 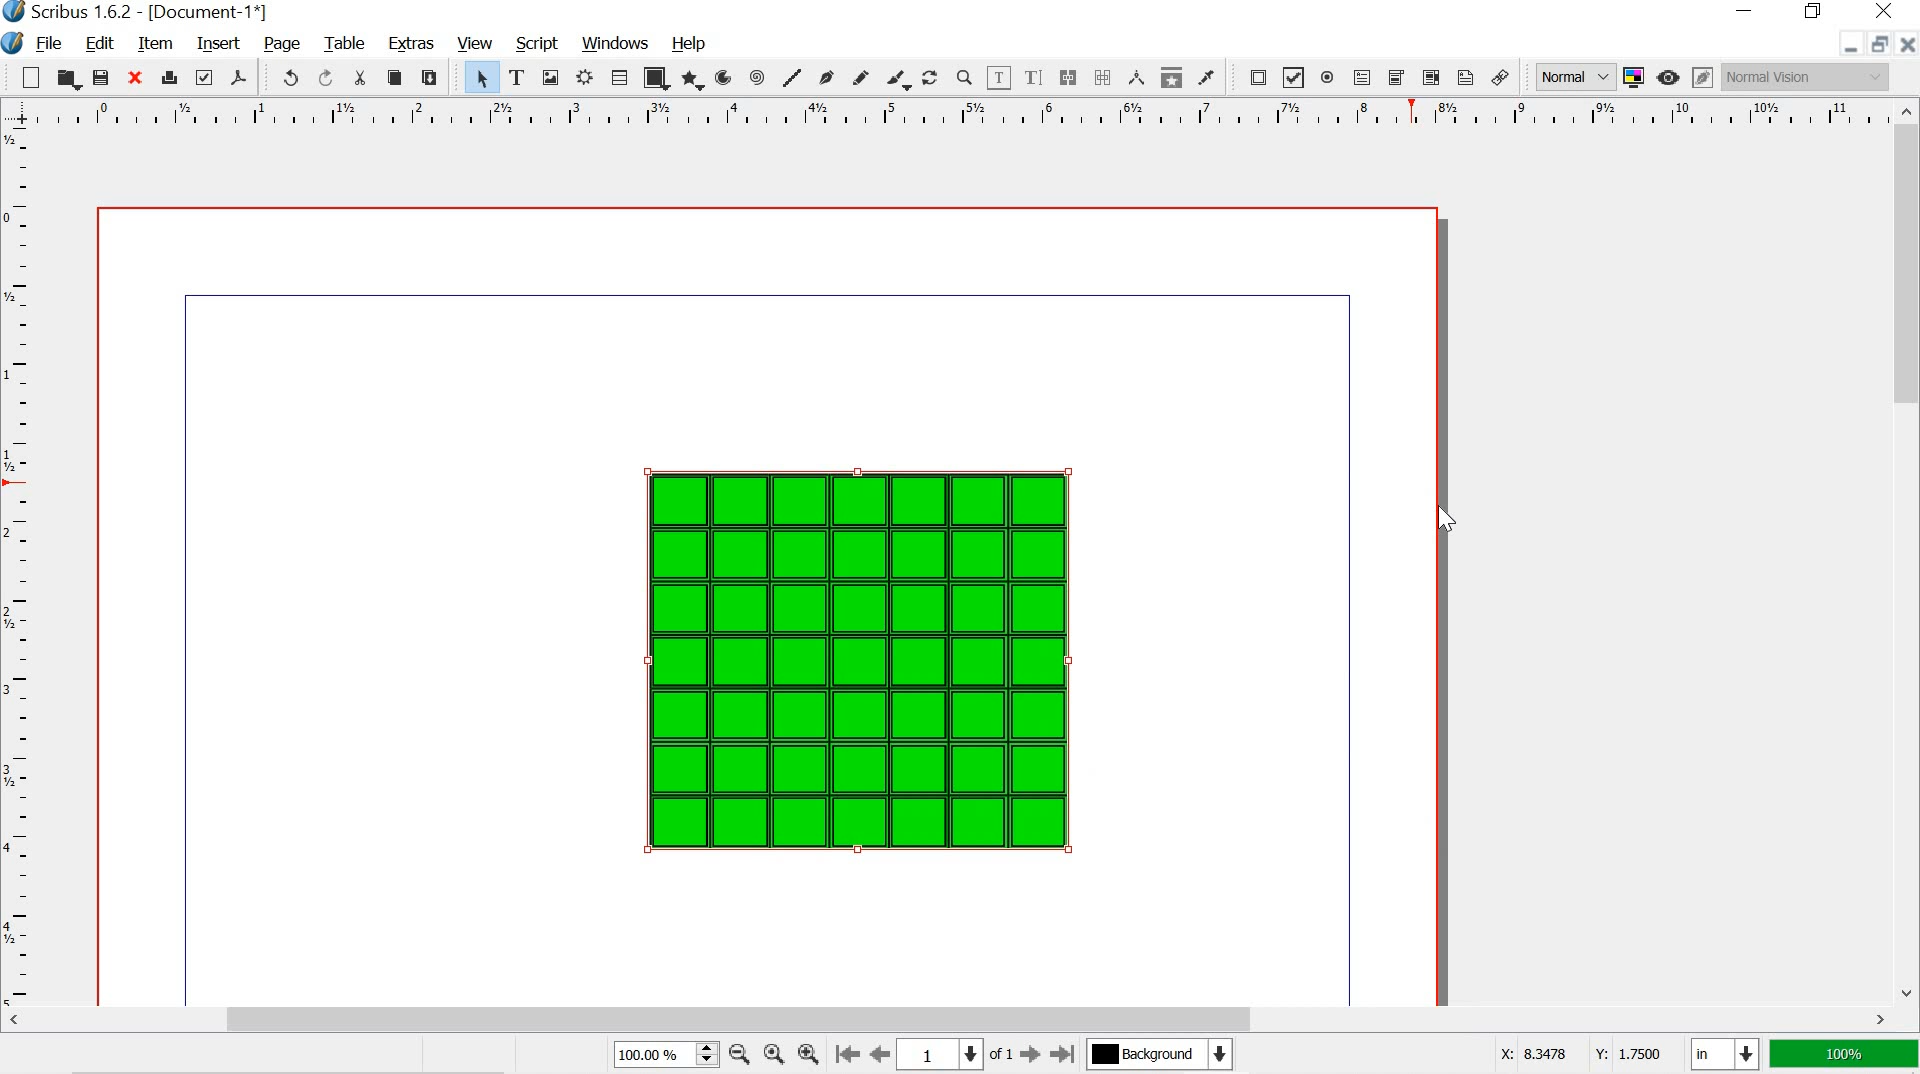 I want to click on shape, so click(x=660, y=78).